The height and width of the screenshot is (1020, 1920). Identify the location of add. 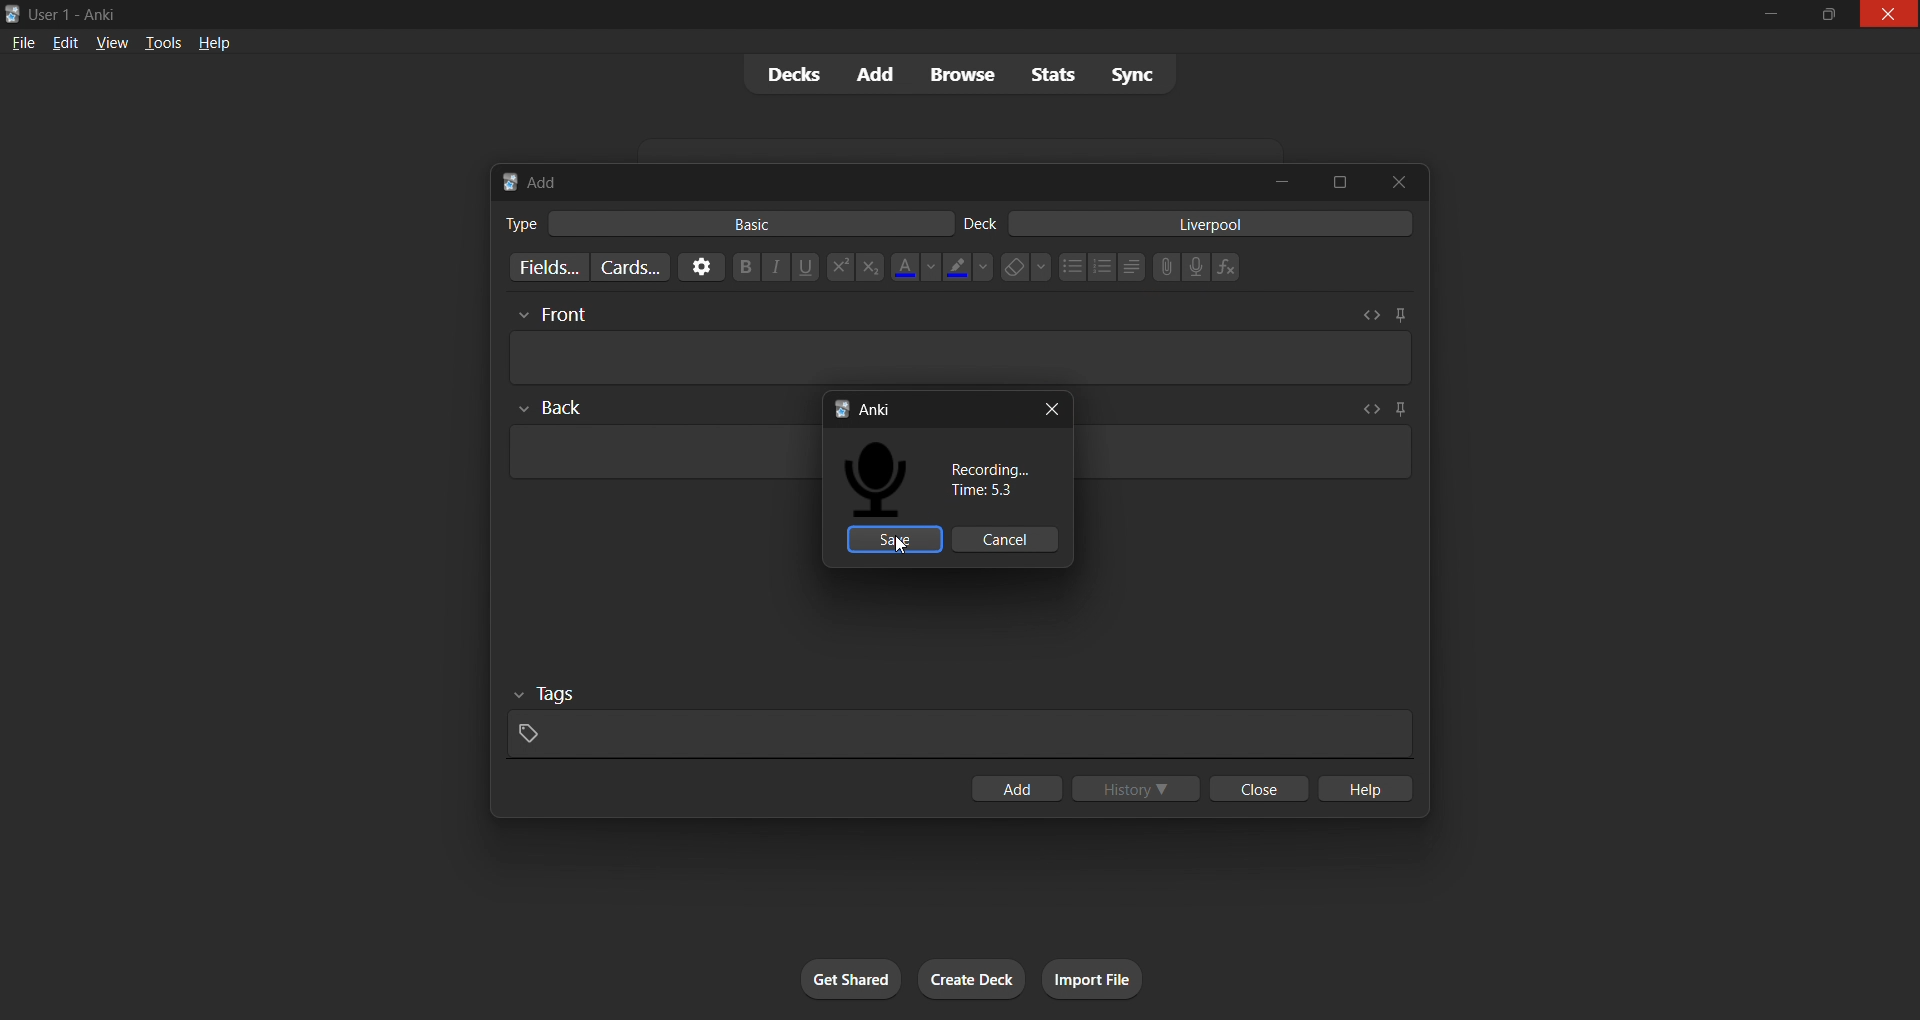
(1015, 786).